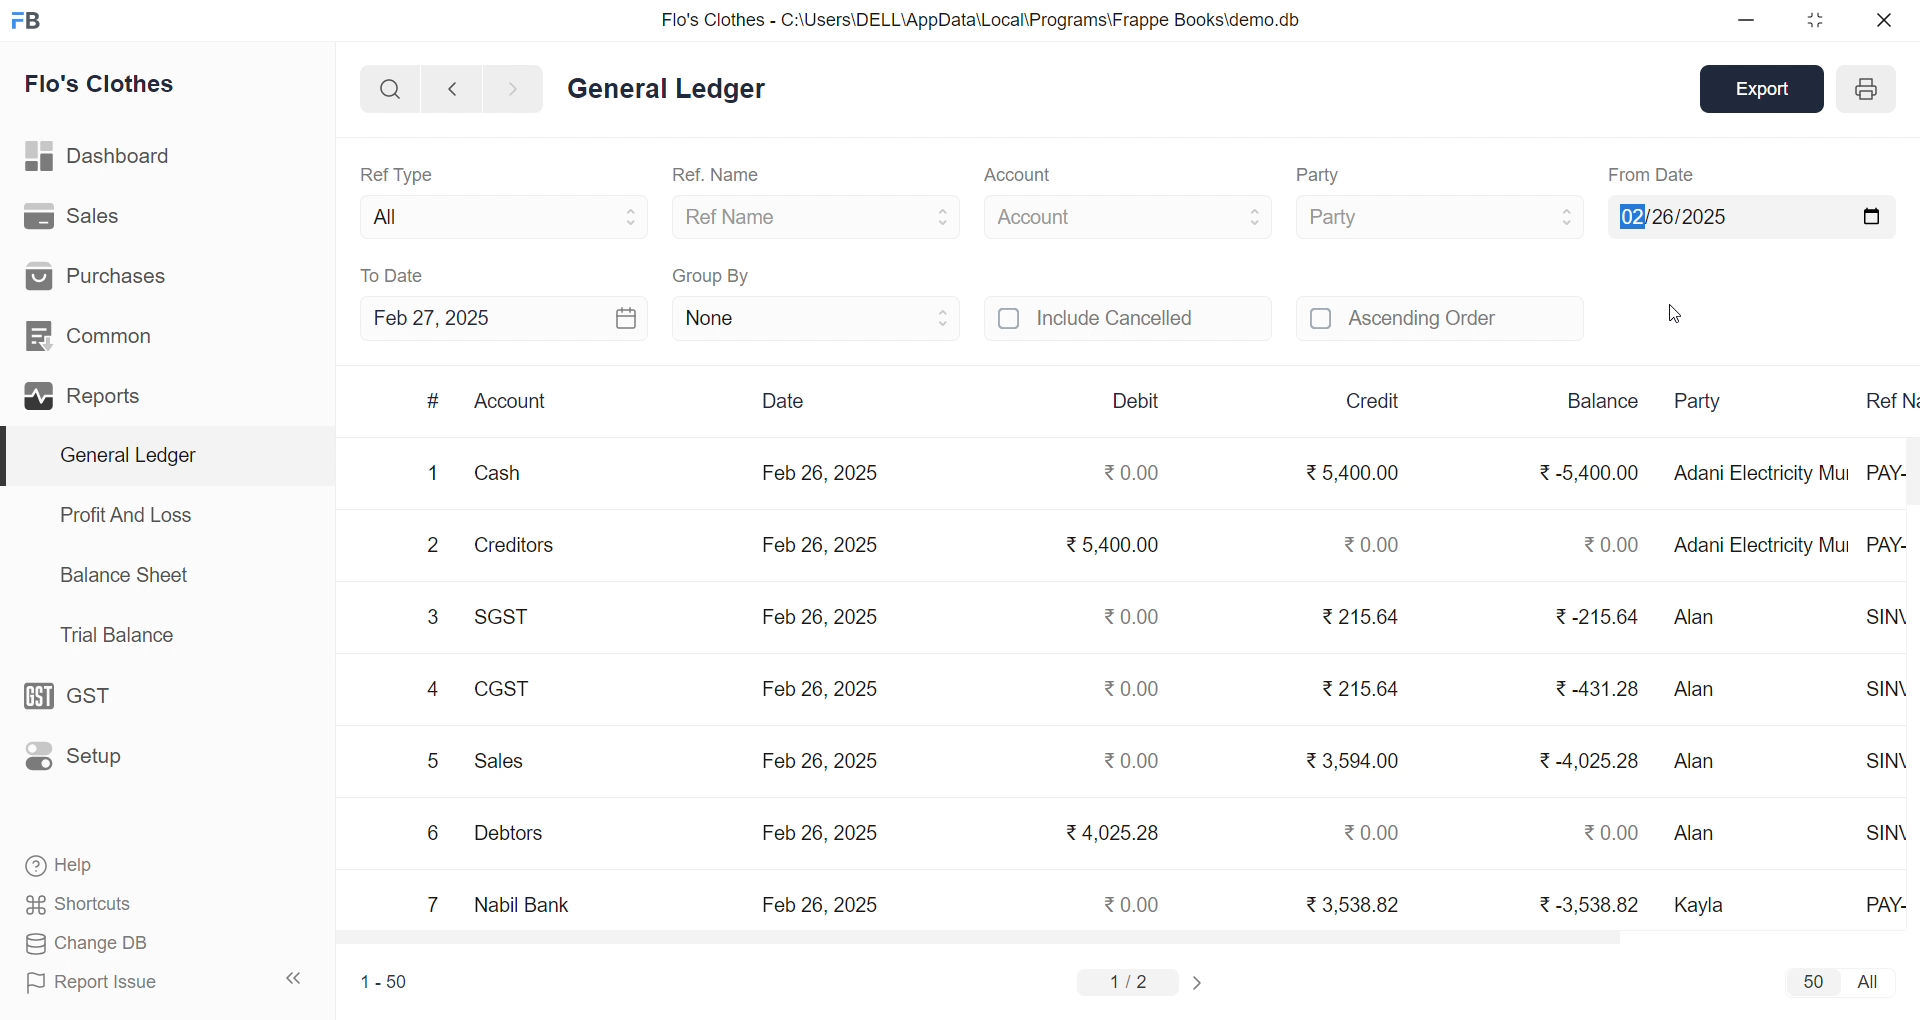 This screenshot has width=1920, height=1020. What do you see at coordinates (1355, 468) in the screenshot?
I see `₹ 5,400.00` at bounding box center [1355, 468].